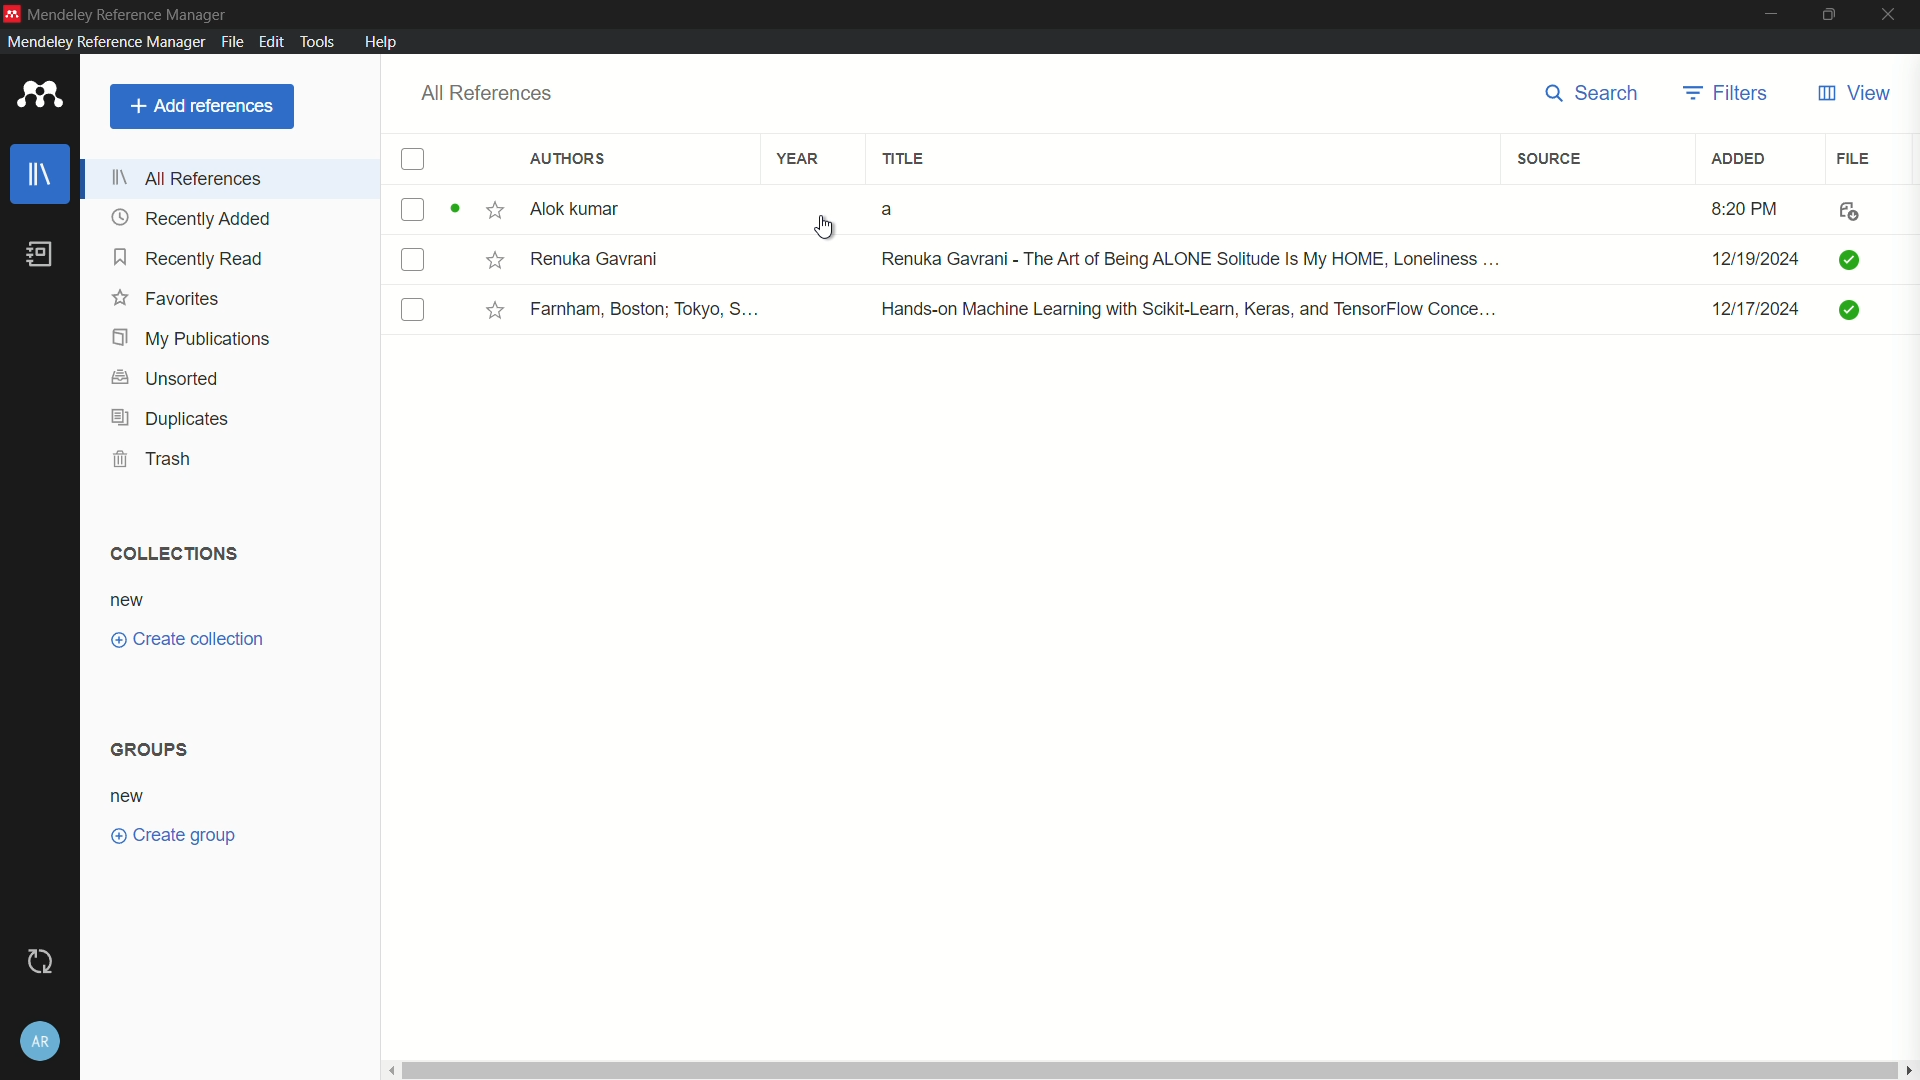 The height and width of the screenshot is (1080, 1920). What do you see at coordinates (172, 833) in the screenshot?
I see `create group` at bounding box center [172, 833].